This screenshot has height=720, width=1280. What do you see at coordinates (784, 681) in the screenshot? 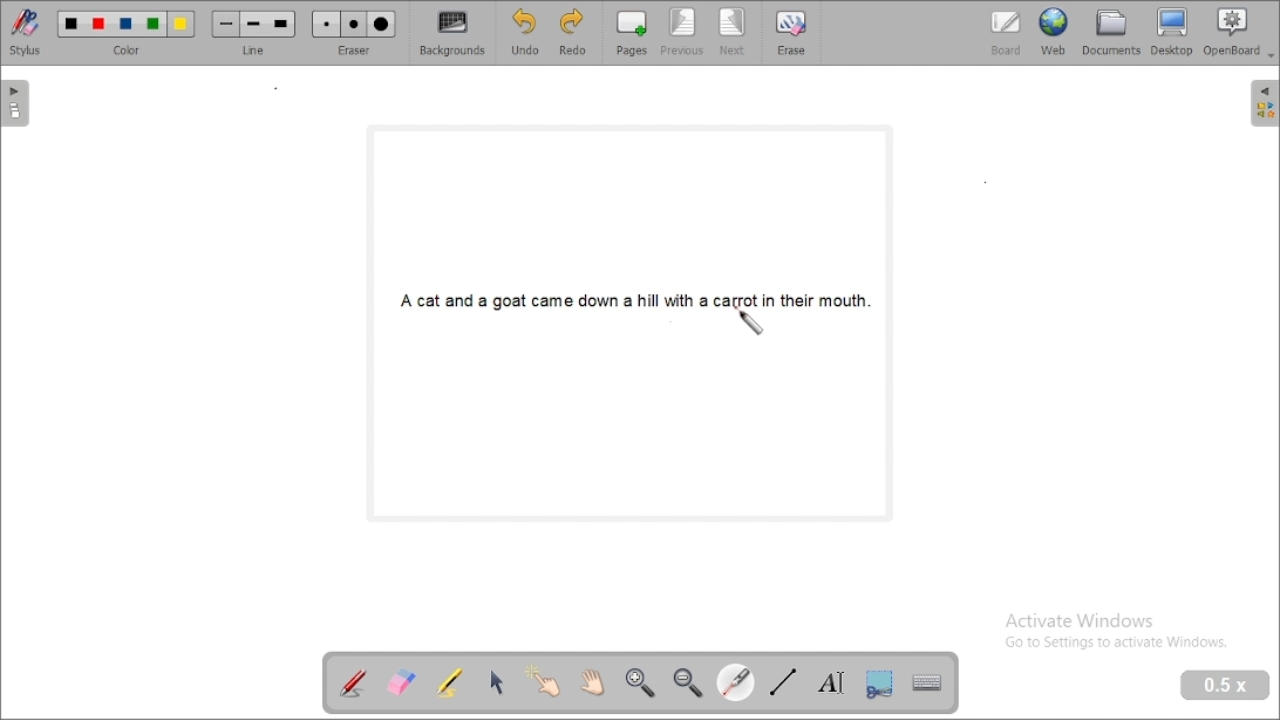
I see `draw lines` at bounding box center [784, 681].